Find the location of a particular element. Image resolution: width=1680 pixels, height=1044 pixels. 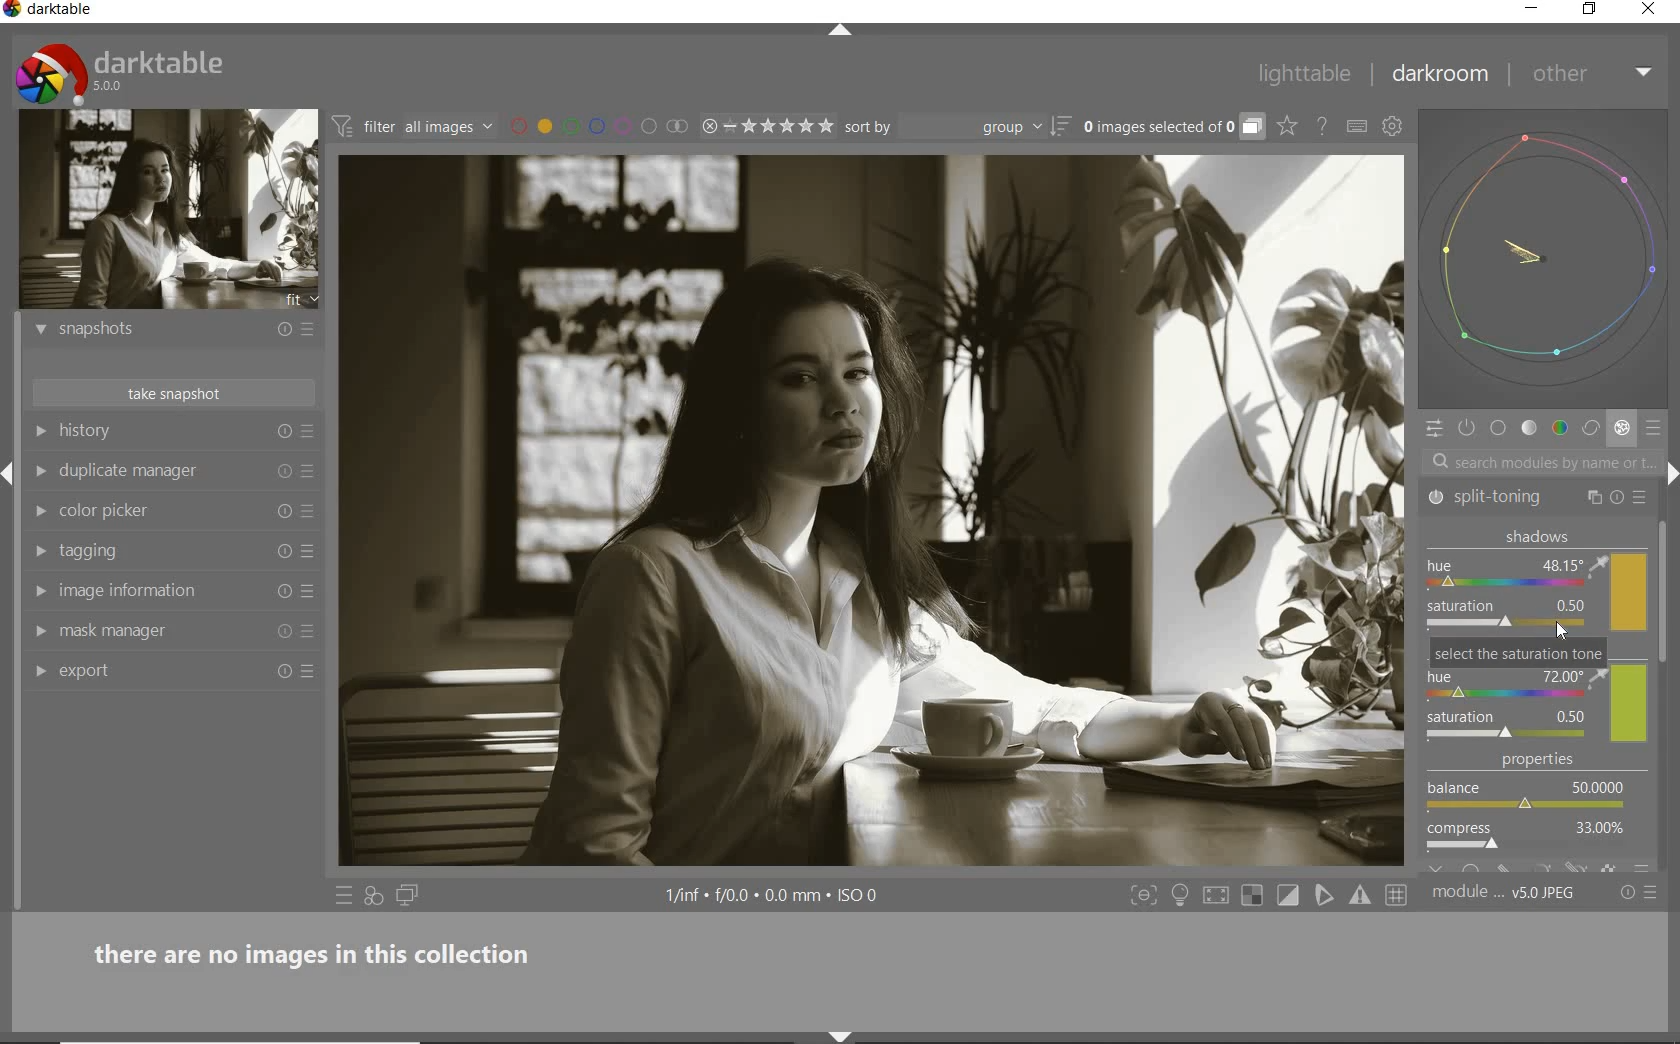

system name is located at coordinates (50, 11).